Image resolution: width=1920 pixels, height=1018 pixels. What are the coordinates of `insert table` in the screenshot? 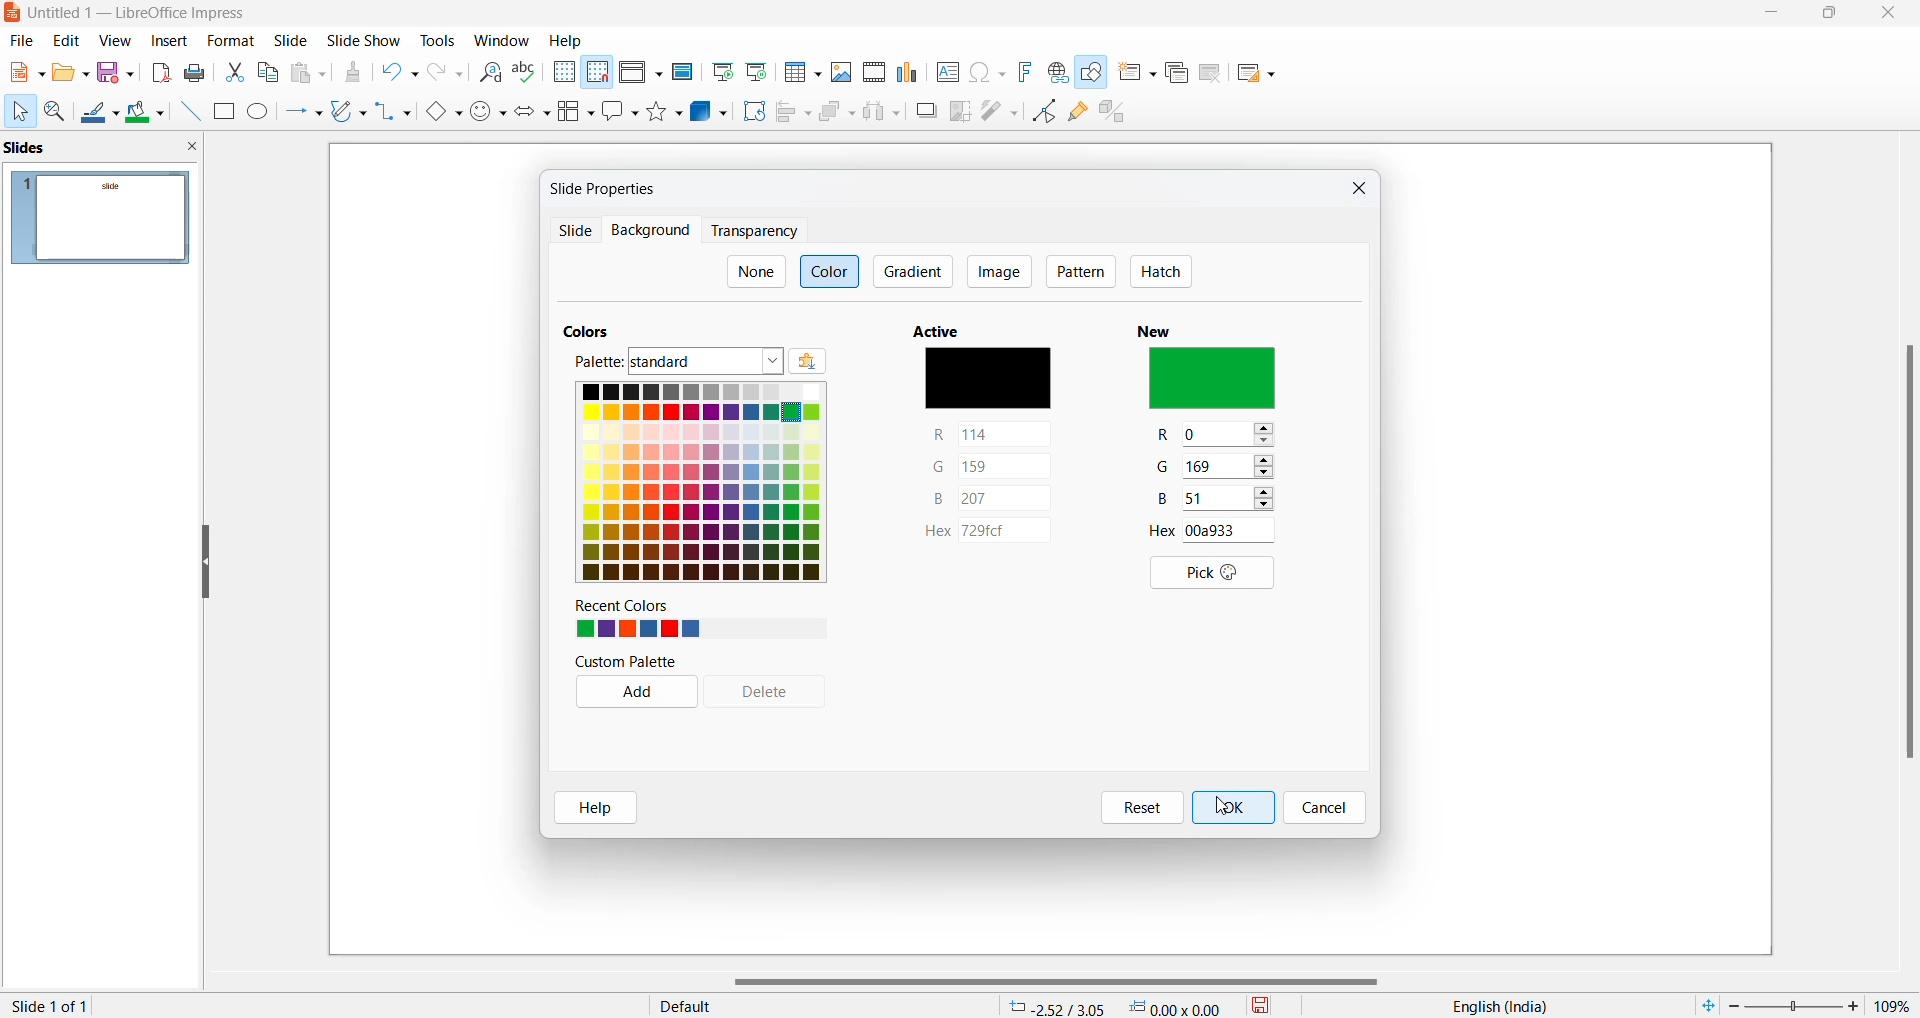 It's located at (801, 72).